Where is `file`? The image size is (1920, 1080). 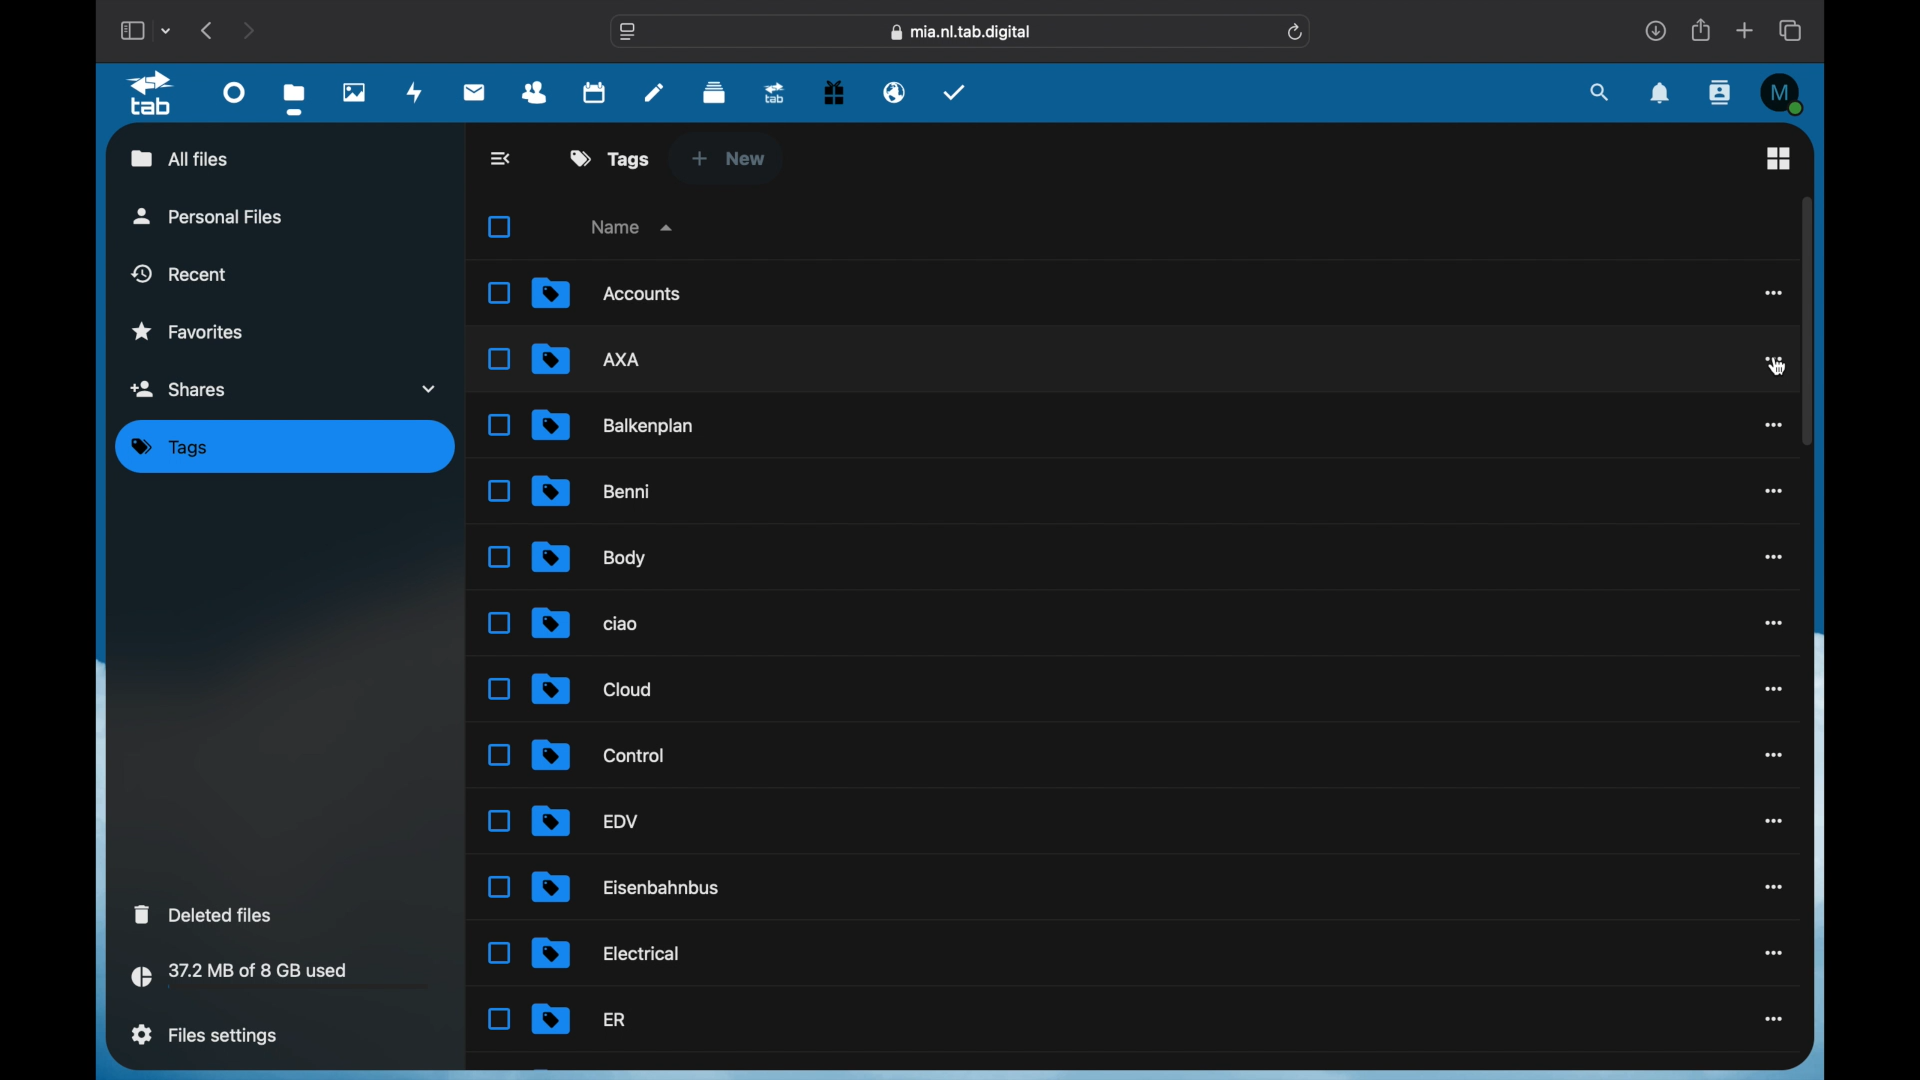
file is located at coordinates (589, 359).